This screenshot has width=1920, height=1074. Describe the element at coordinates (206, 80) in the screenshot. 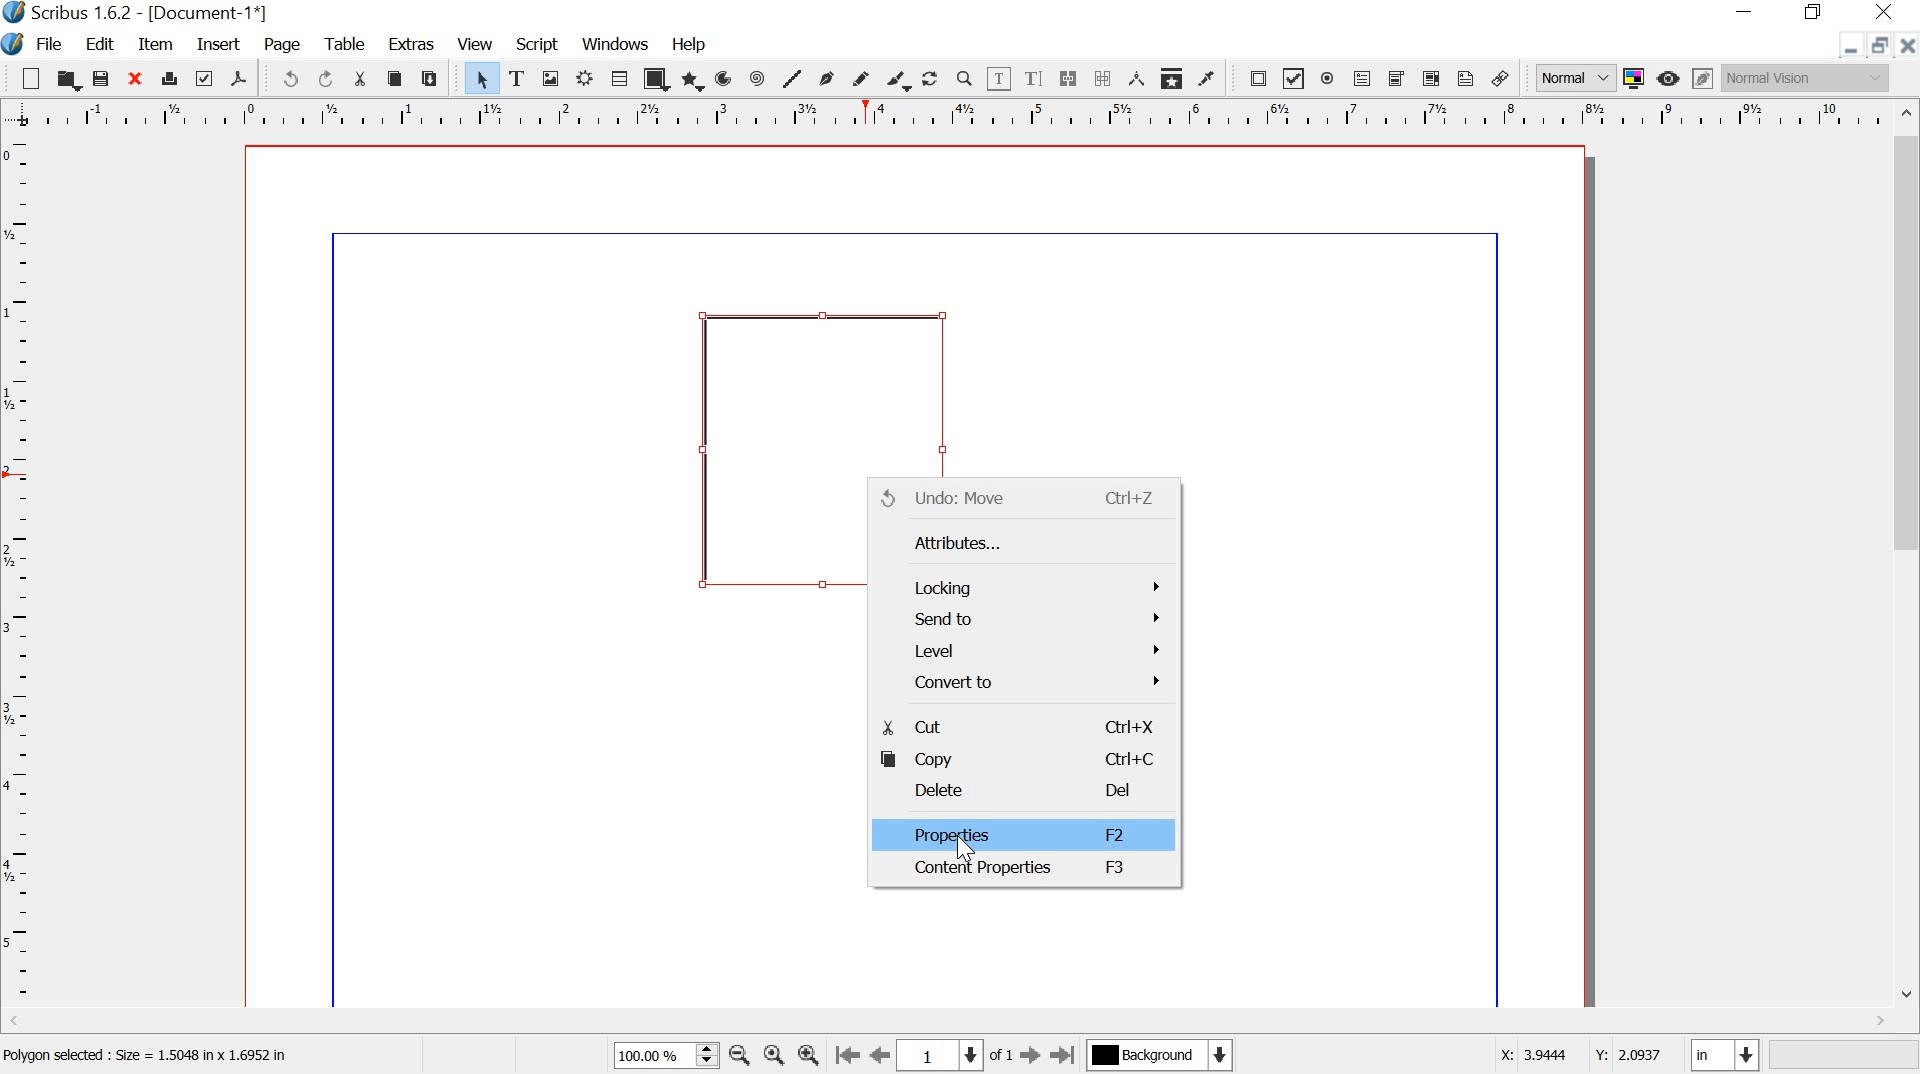

I see `preflight verifier` at that location.